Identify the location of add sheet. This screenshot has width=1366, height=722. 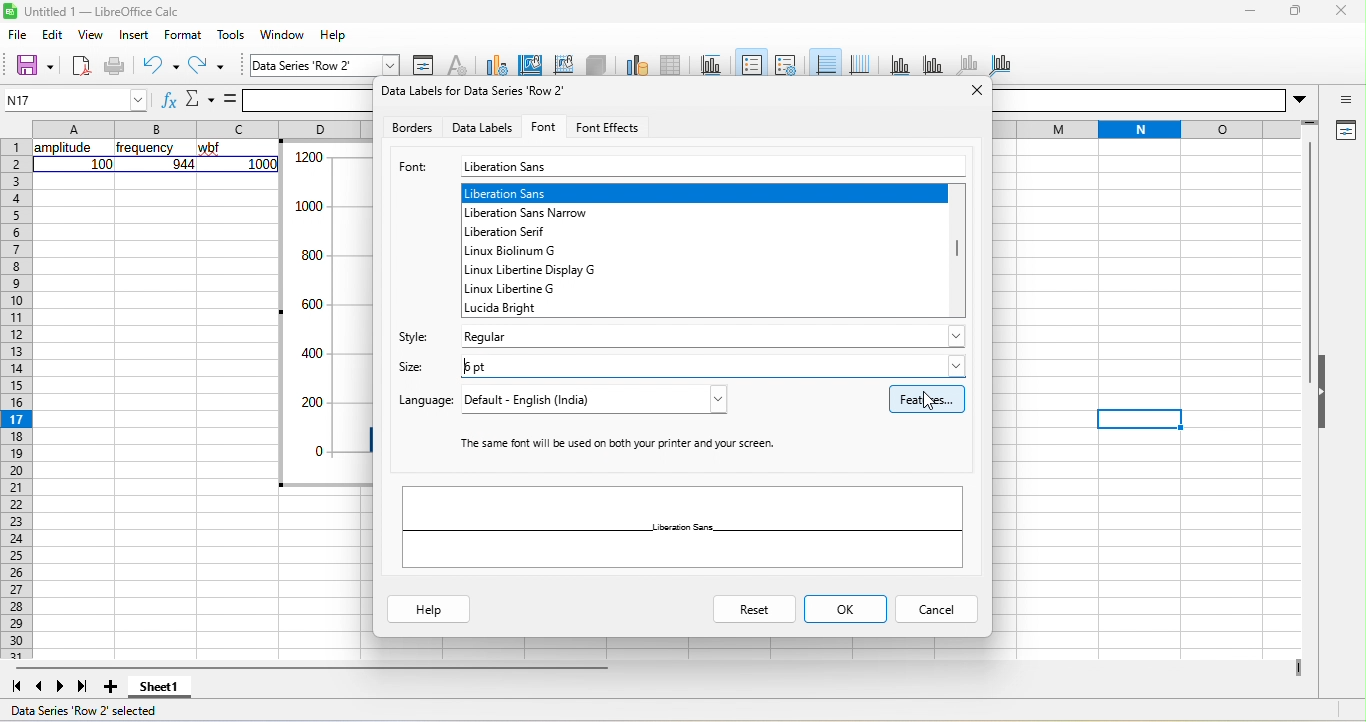
(113, 690).